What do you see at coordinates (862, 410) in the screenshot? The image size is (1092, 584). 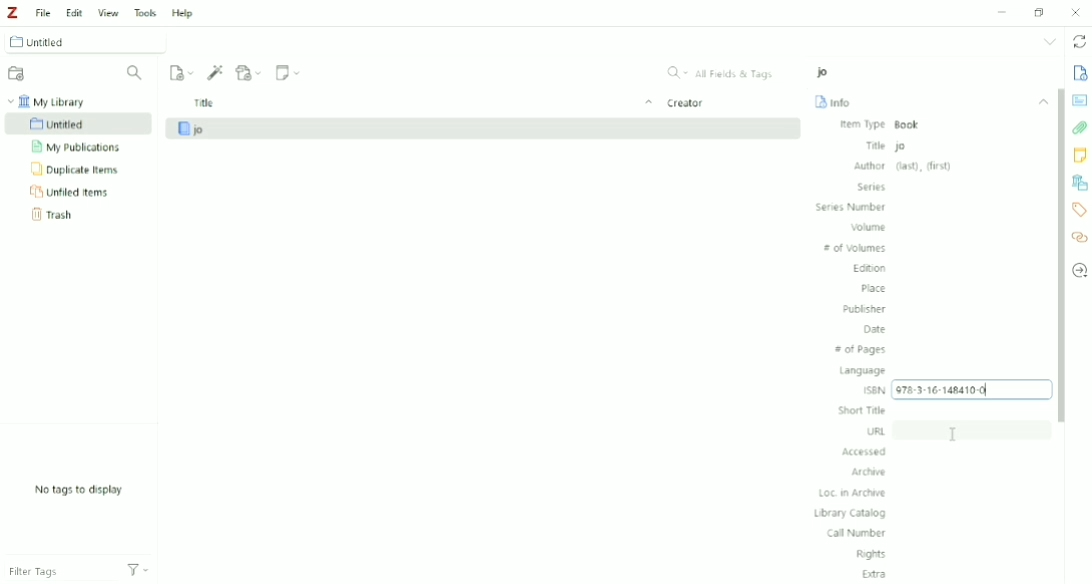 I see `Short Title` at bounding box center [862, 410].